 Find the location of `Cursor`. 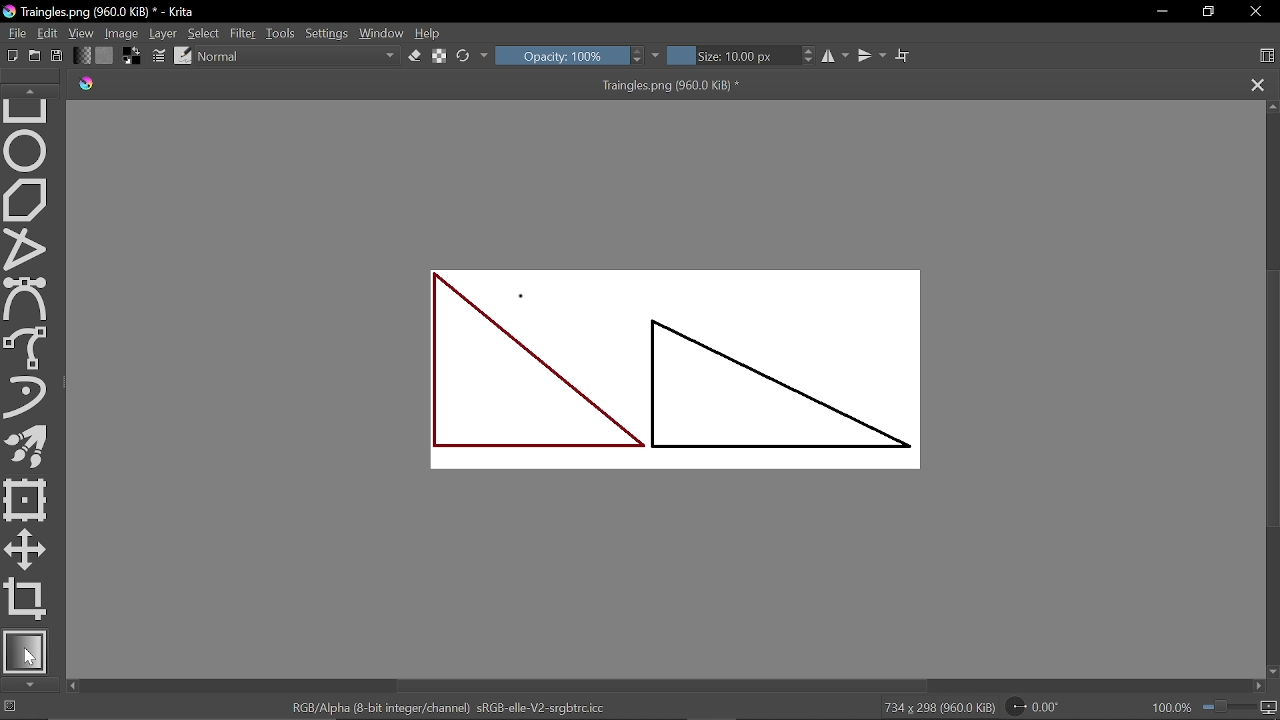

Cursor is located at coordinates (30, 655).